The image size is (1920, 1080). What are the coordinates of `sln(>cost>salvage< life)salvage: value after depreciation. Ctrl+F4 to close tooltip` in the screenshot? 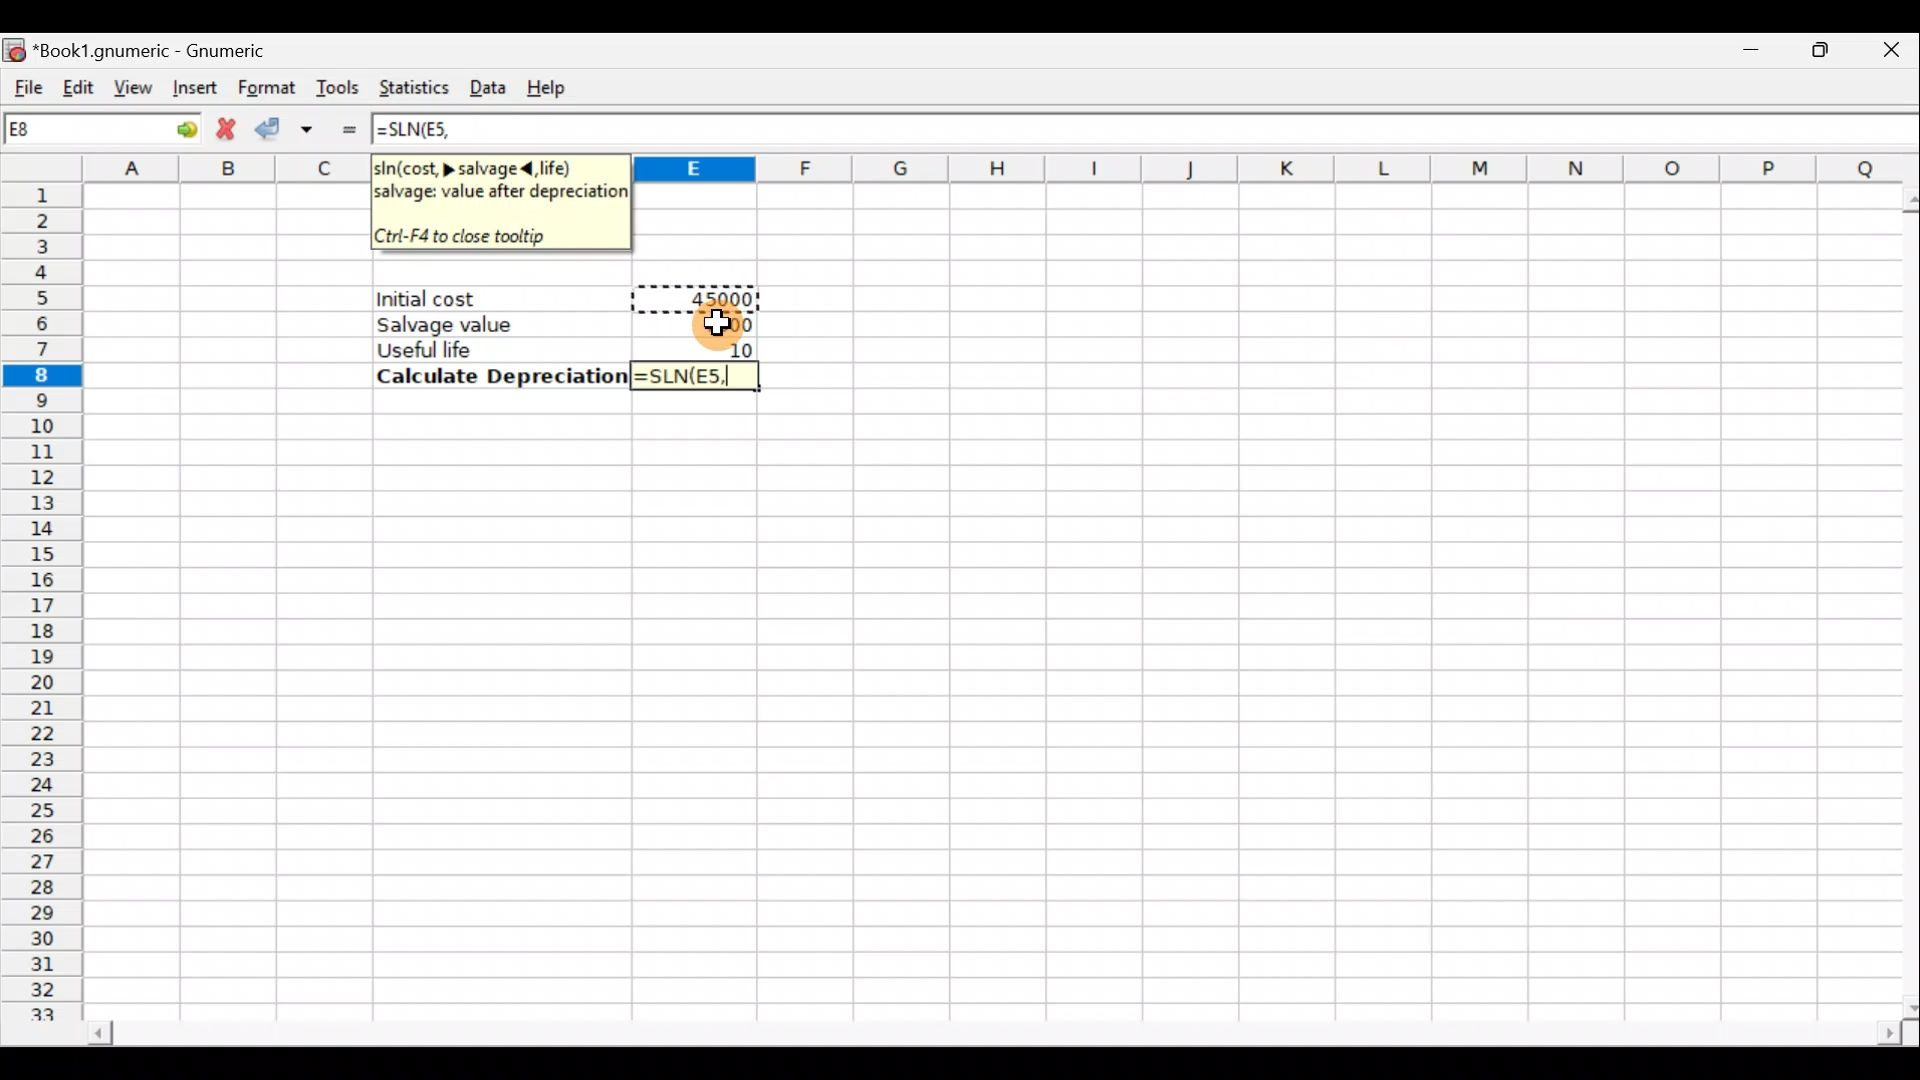 It's located at (498, 201).